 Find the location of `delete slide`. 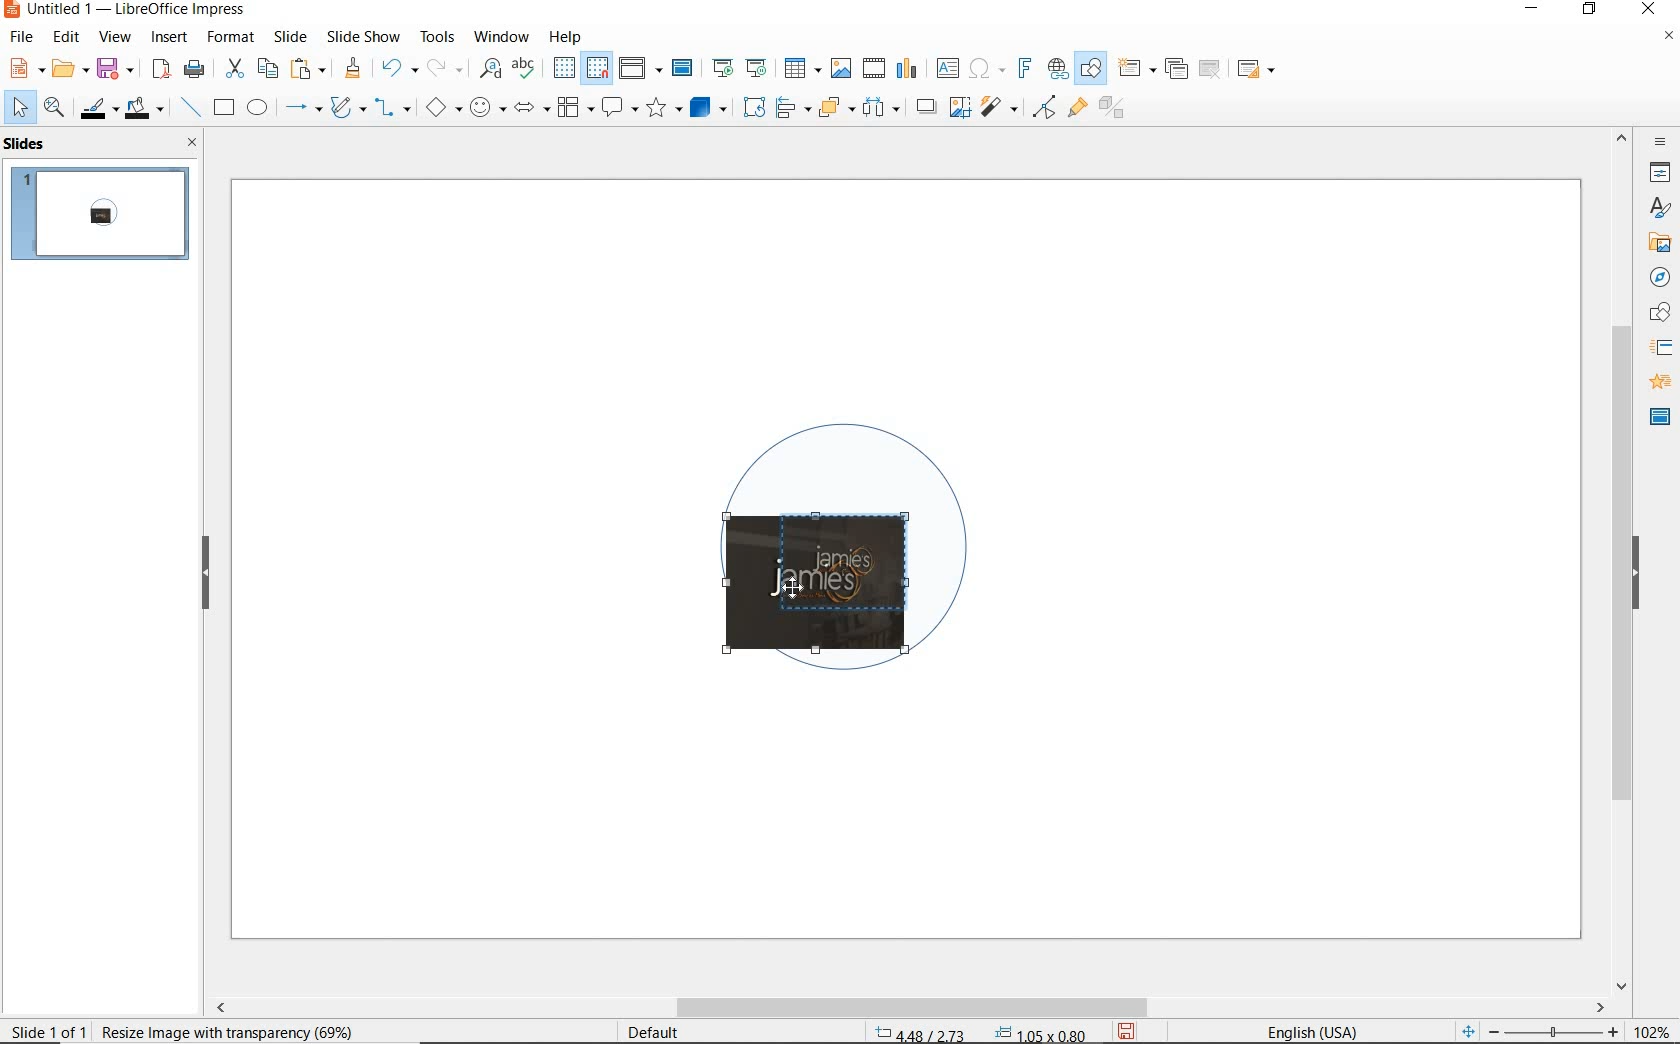

delete slide is located at coordinates (1210, 70).